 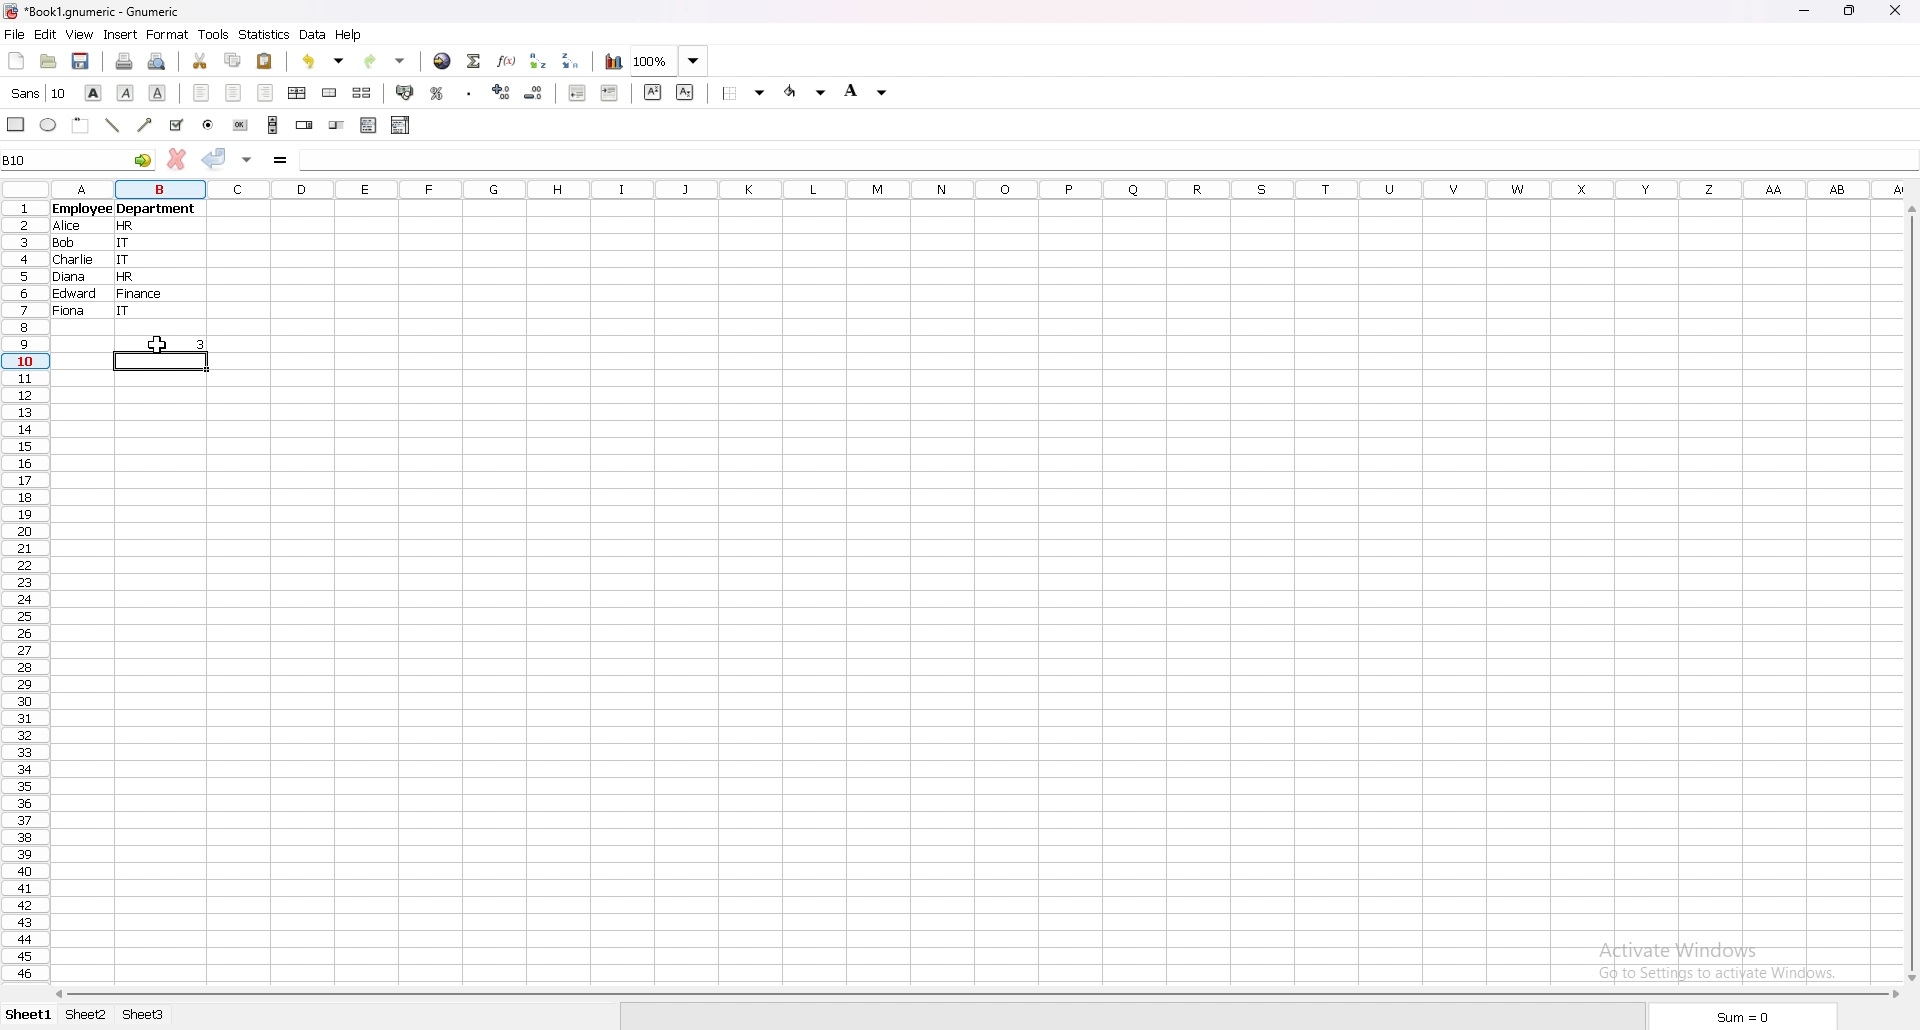 I want to click on subscript, so click(x=685, y=92).